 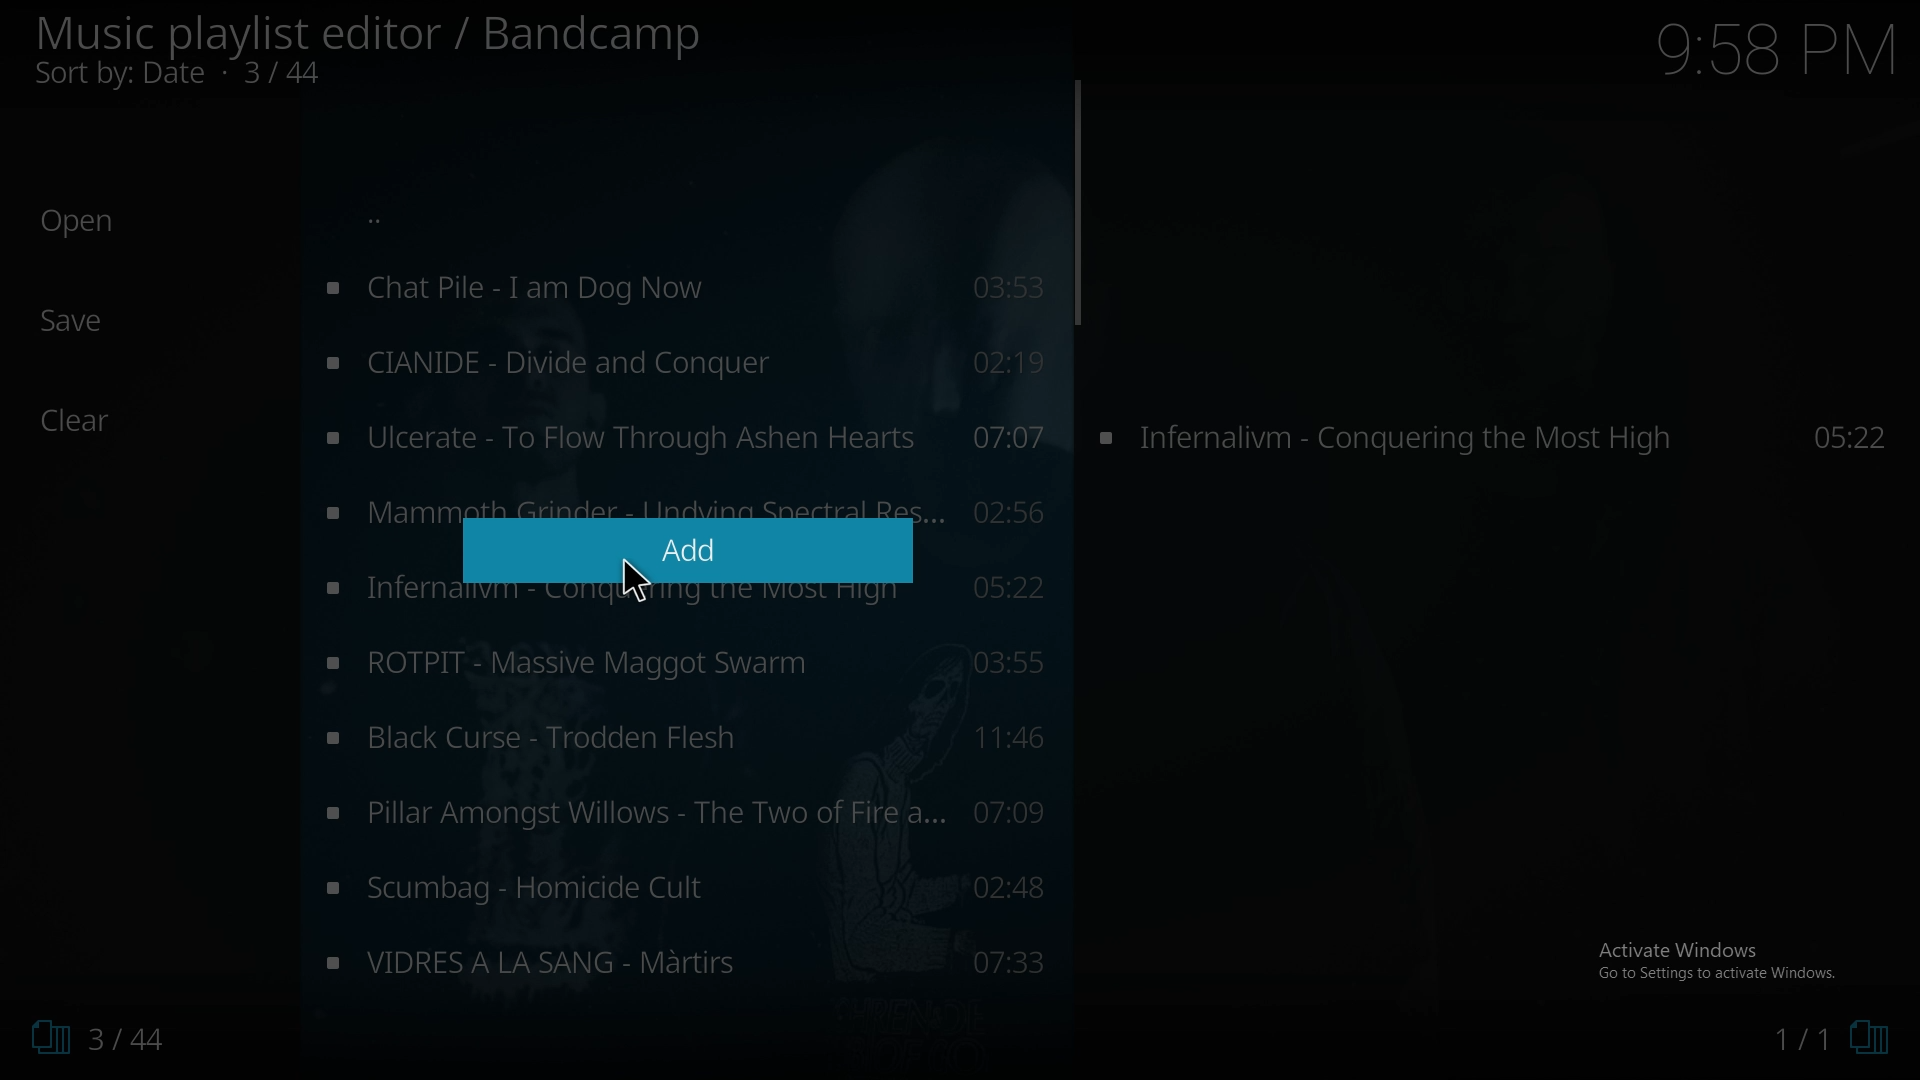 I want to click on music, so click(x=680, y=289).